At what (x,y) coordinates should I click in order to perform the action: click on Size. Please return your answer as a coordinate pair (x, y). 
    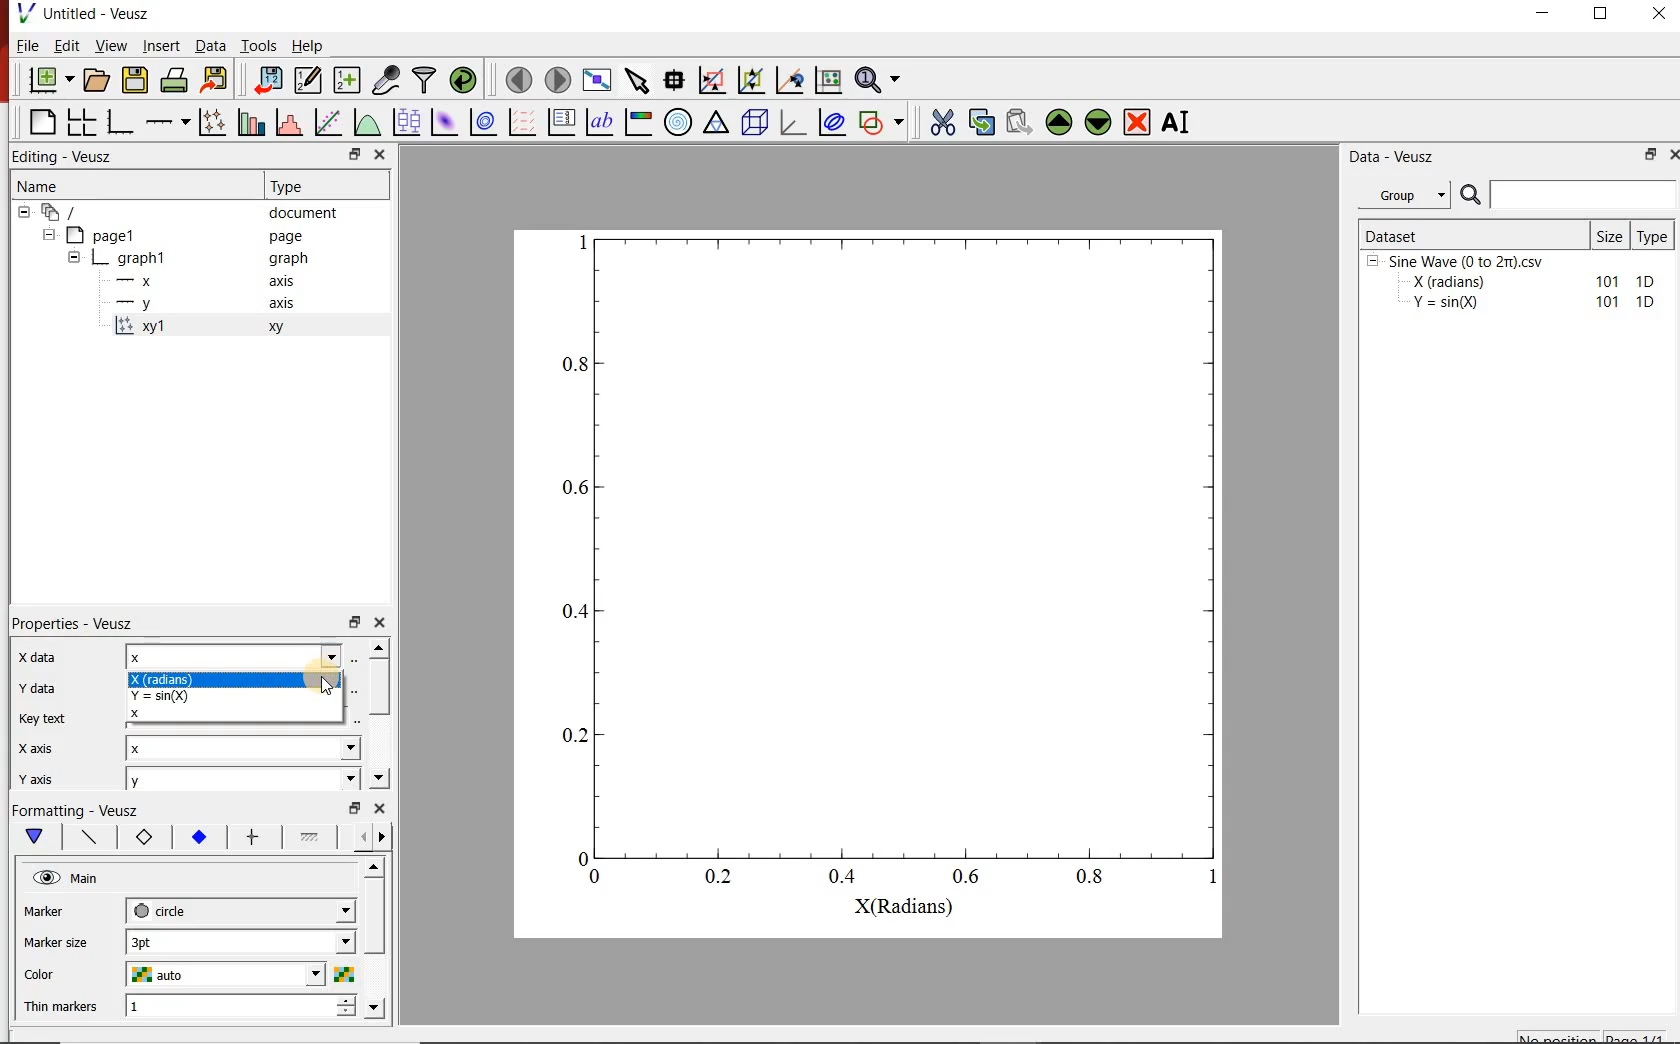
    Looking at the image, I should click on (1611, 235).